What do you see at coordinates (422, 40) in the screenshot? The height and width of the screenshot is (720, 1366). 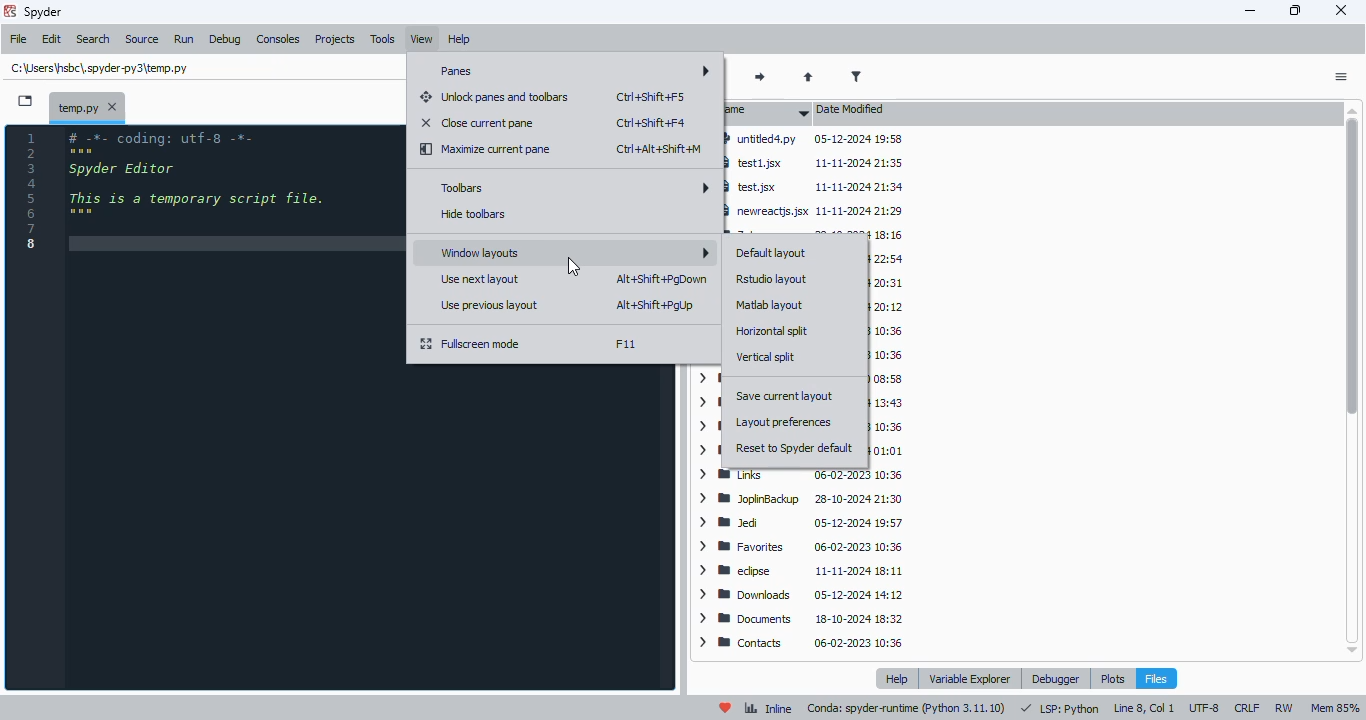 I see `view` at bounding box center [422, 40].